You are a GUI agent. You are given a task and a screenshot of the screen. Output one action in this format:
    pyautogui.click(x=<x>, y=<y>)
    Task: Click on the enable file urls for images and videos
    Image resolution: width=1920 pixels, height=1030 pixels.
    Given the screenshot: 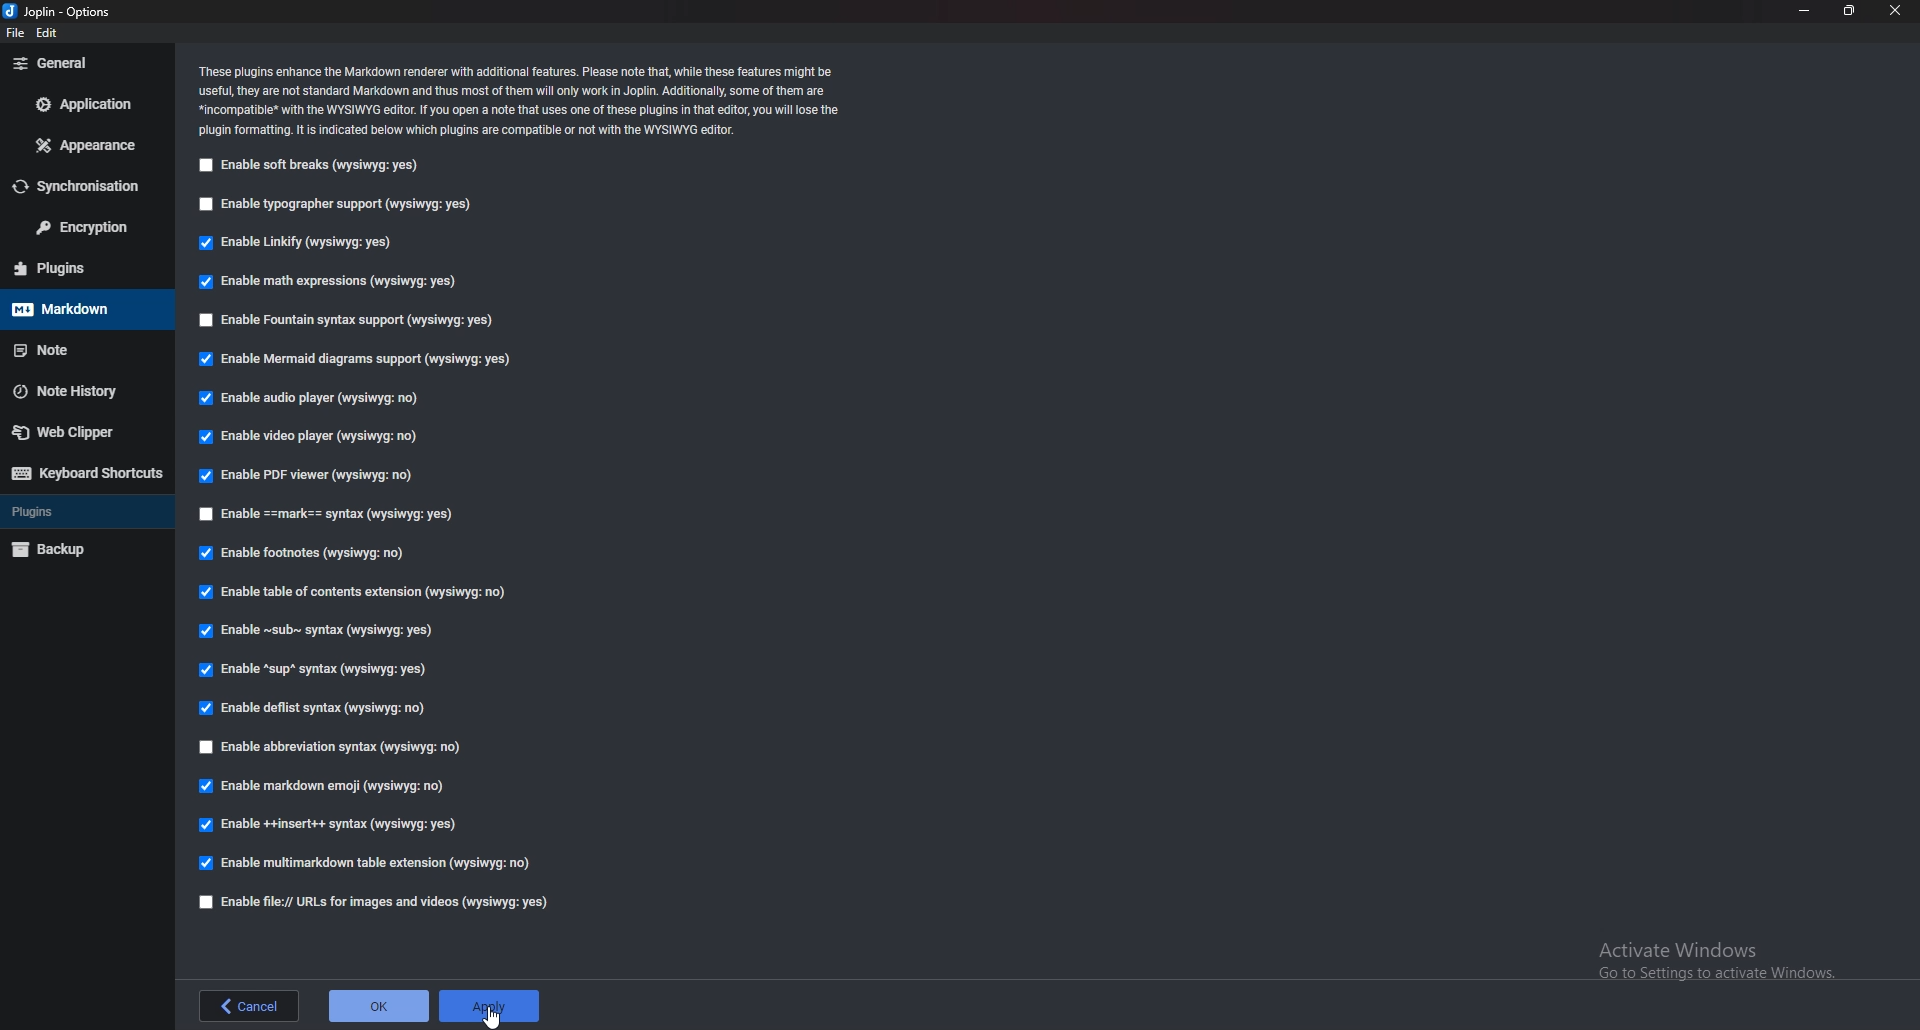 What is the action you would take?
    pyautogui.click(x=375, y=903)
    